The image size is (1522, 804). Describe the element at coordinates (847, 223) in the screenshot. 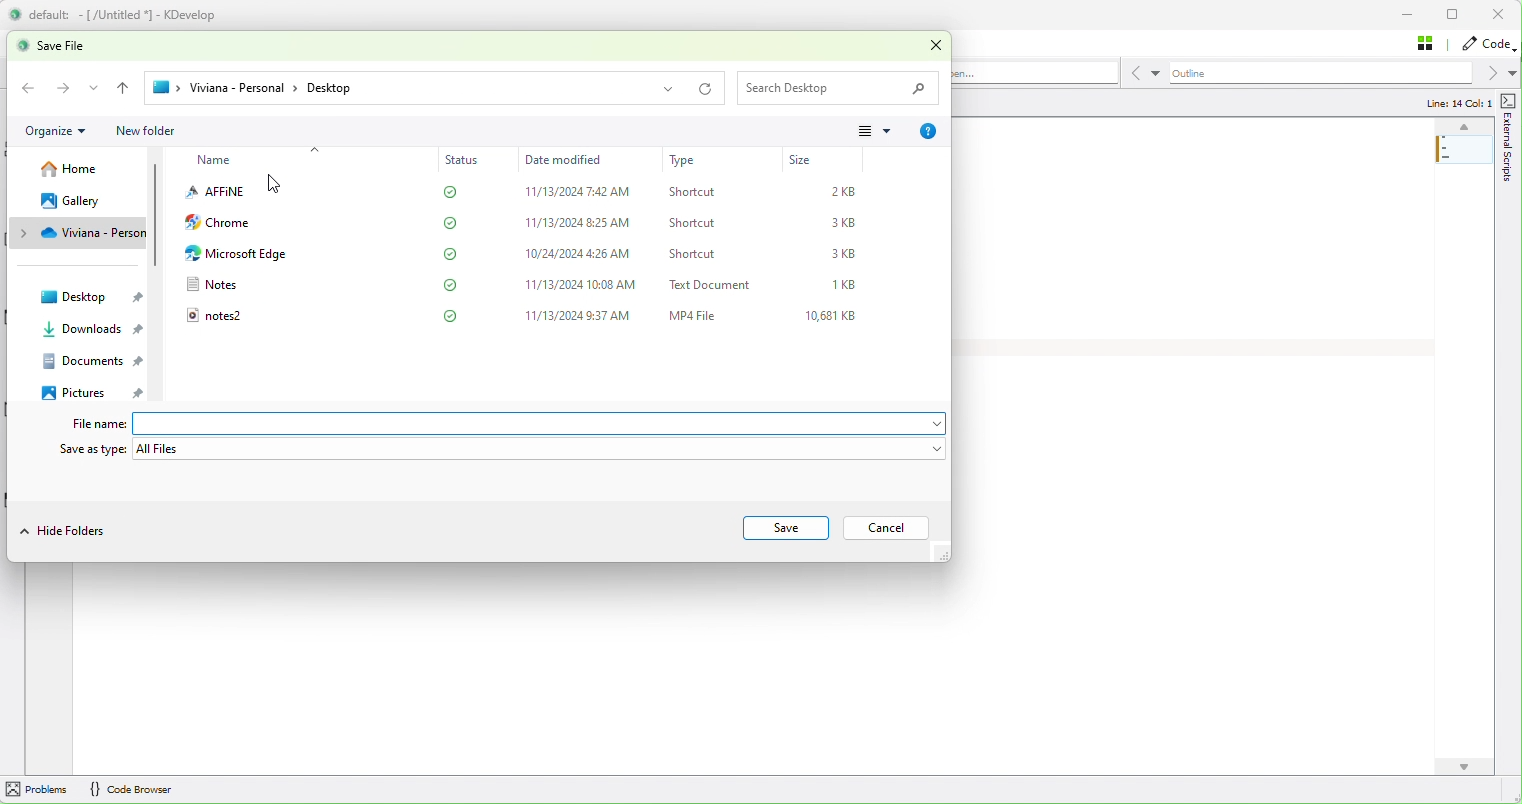

I see `3KB` at that location.